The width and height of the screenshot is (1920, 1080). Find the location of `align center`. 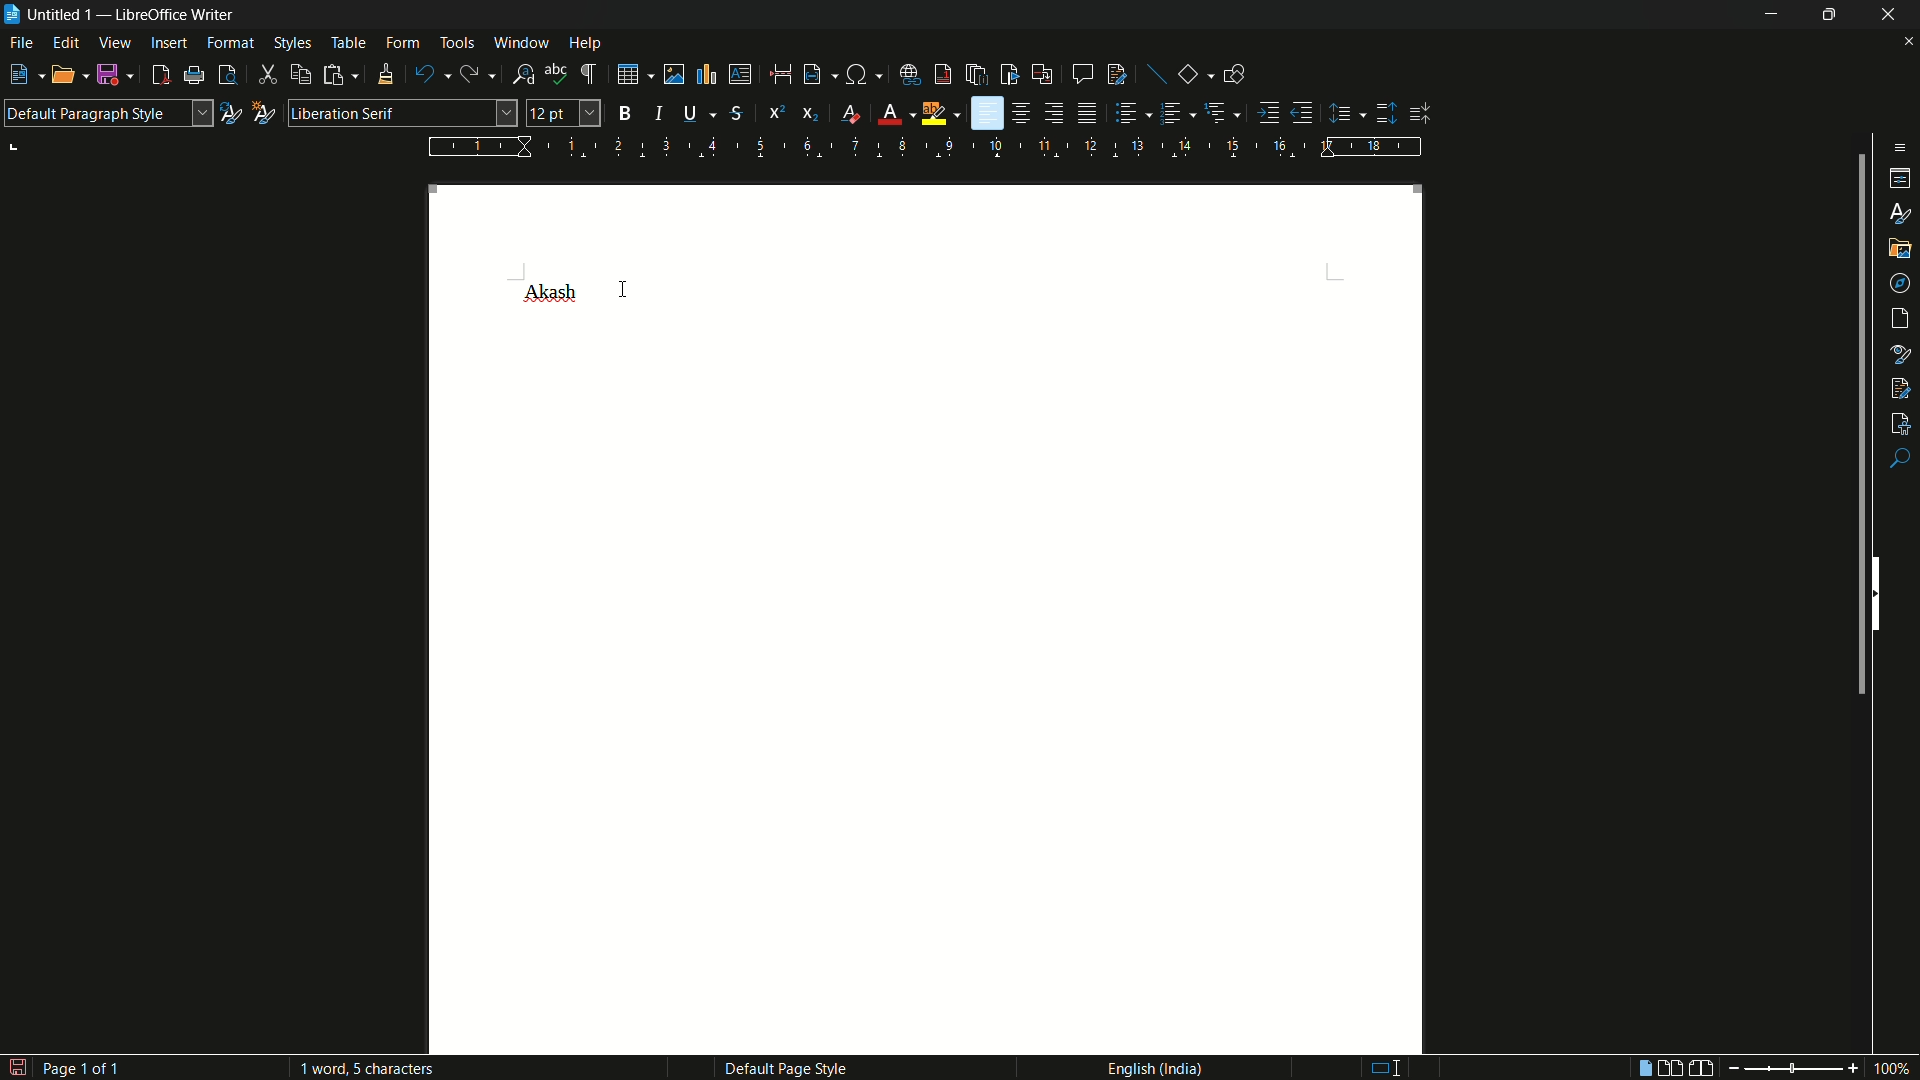

align center is located at coordinates (1023, 113).